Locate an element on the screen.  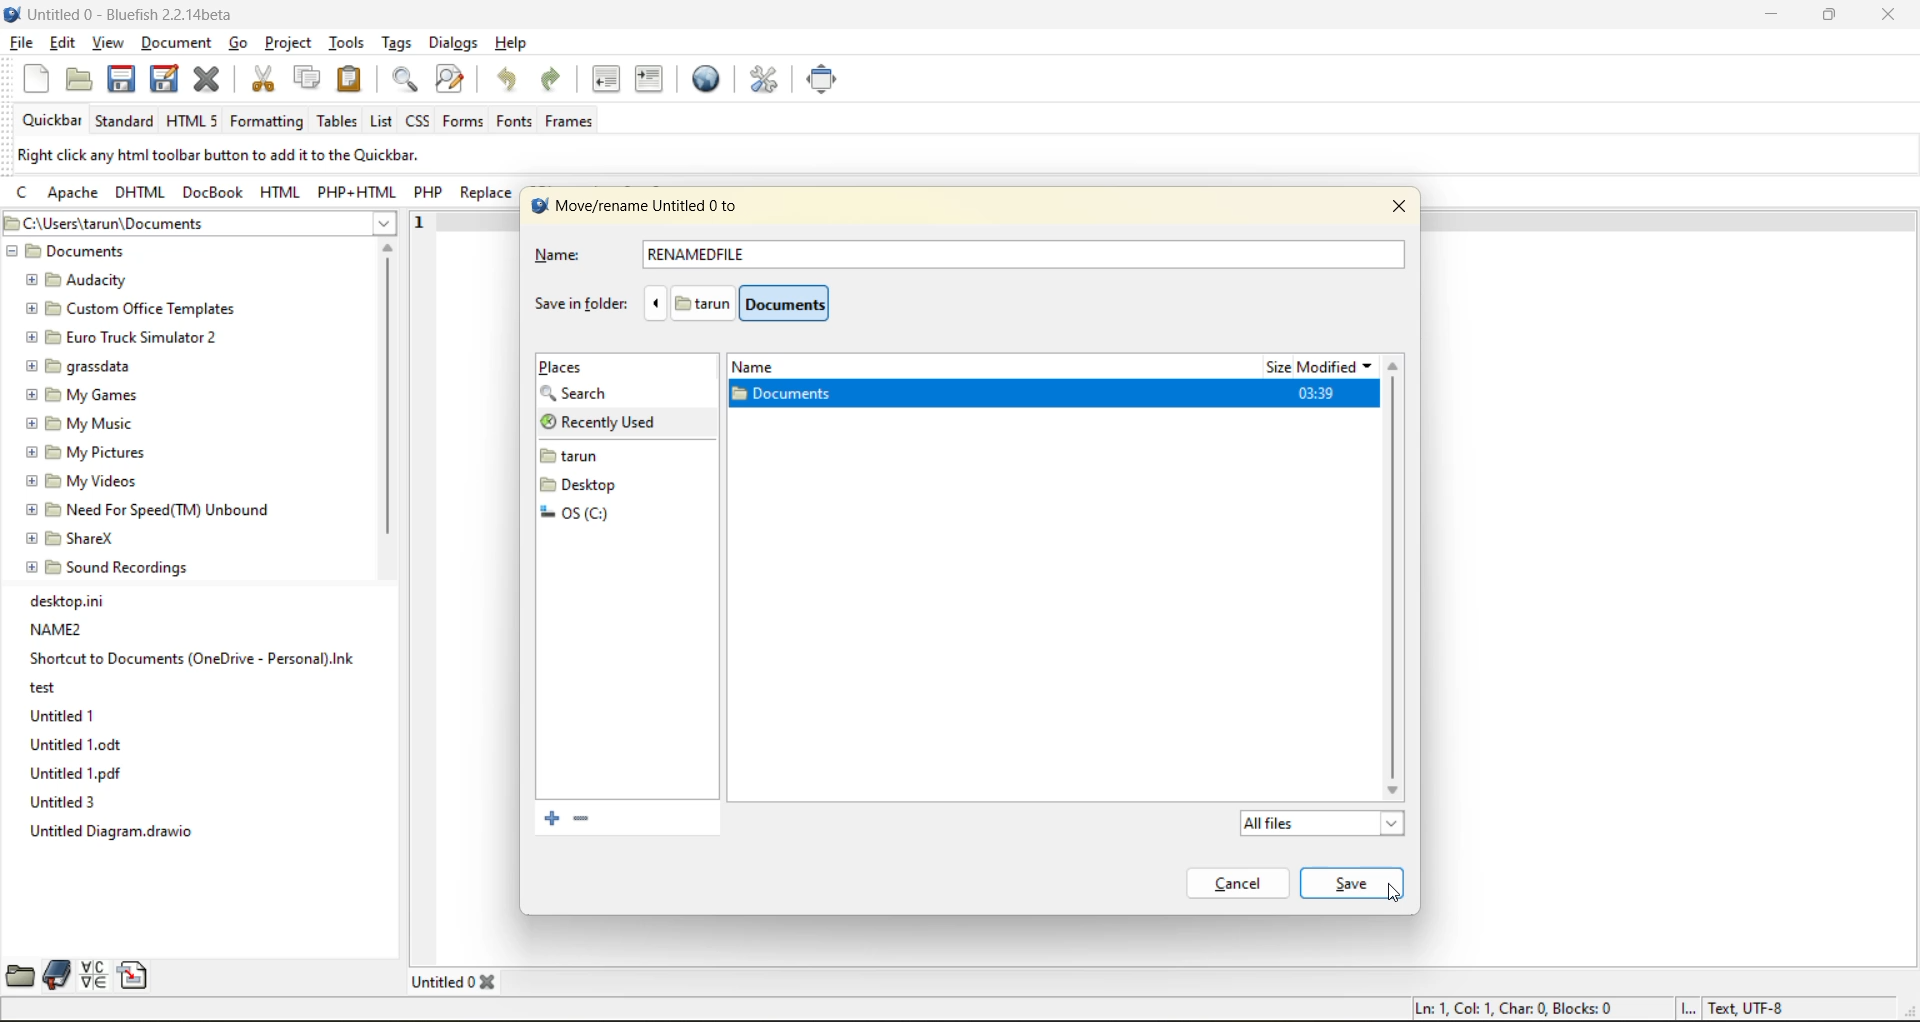
find is located at coordinates (402, 81).